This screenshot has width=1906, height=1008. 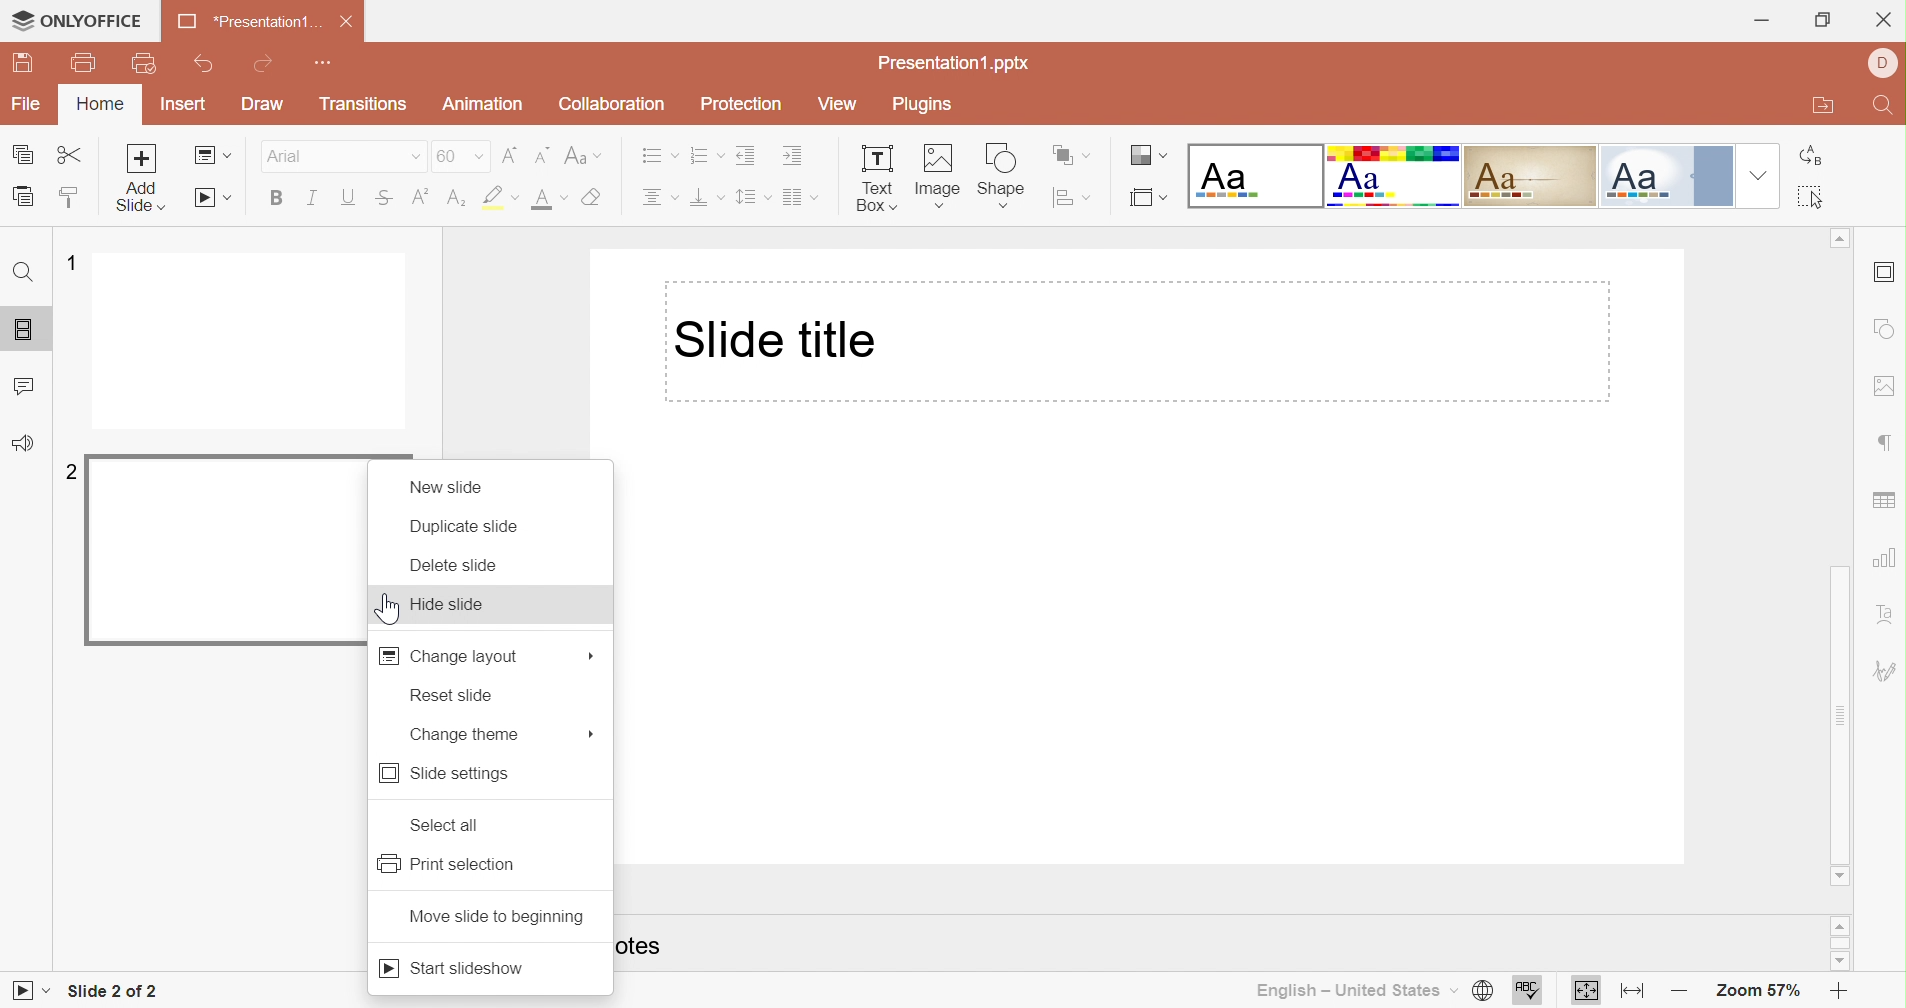 I want to click on Quick Print, so click(x=144, y=63).